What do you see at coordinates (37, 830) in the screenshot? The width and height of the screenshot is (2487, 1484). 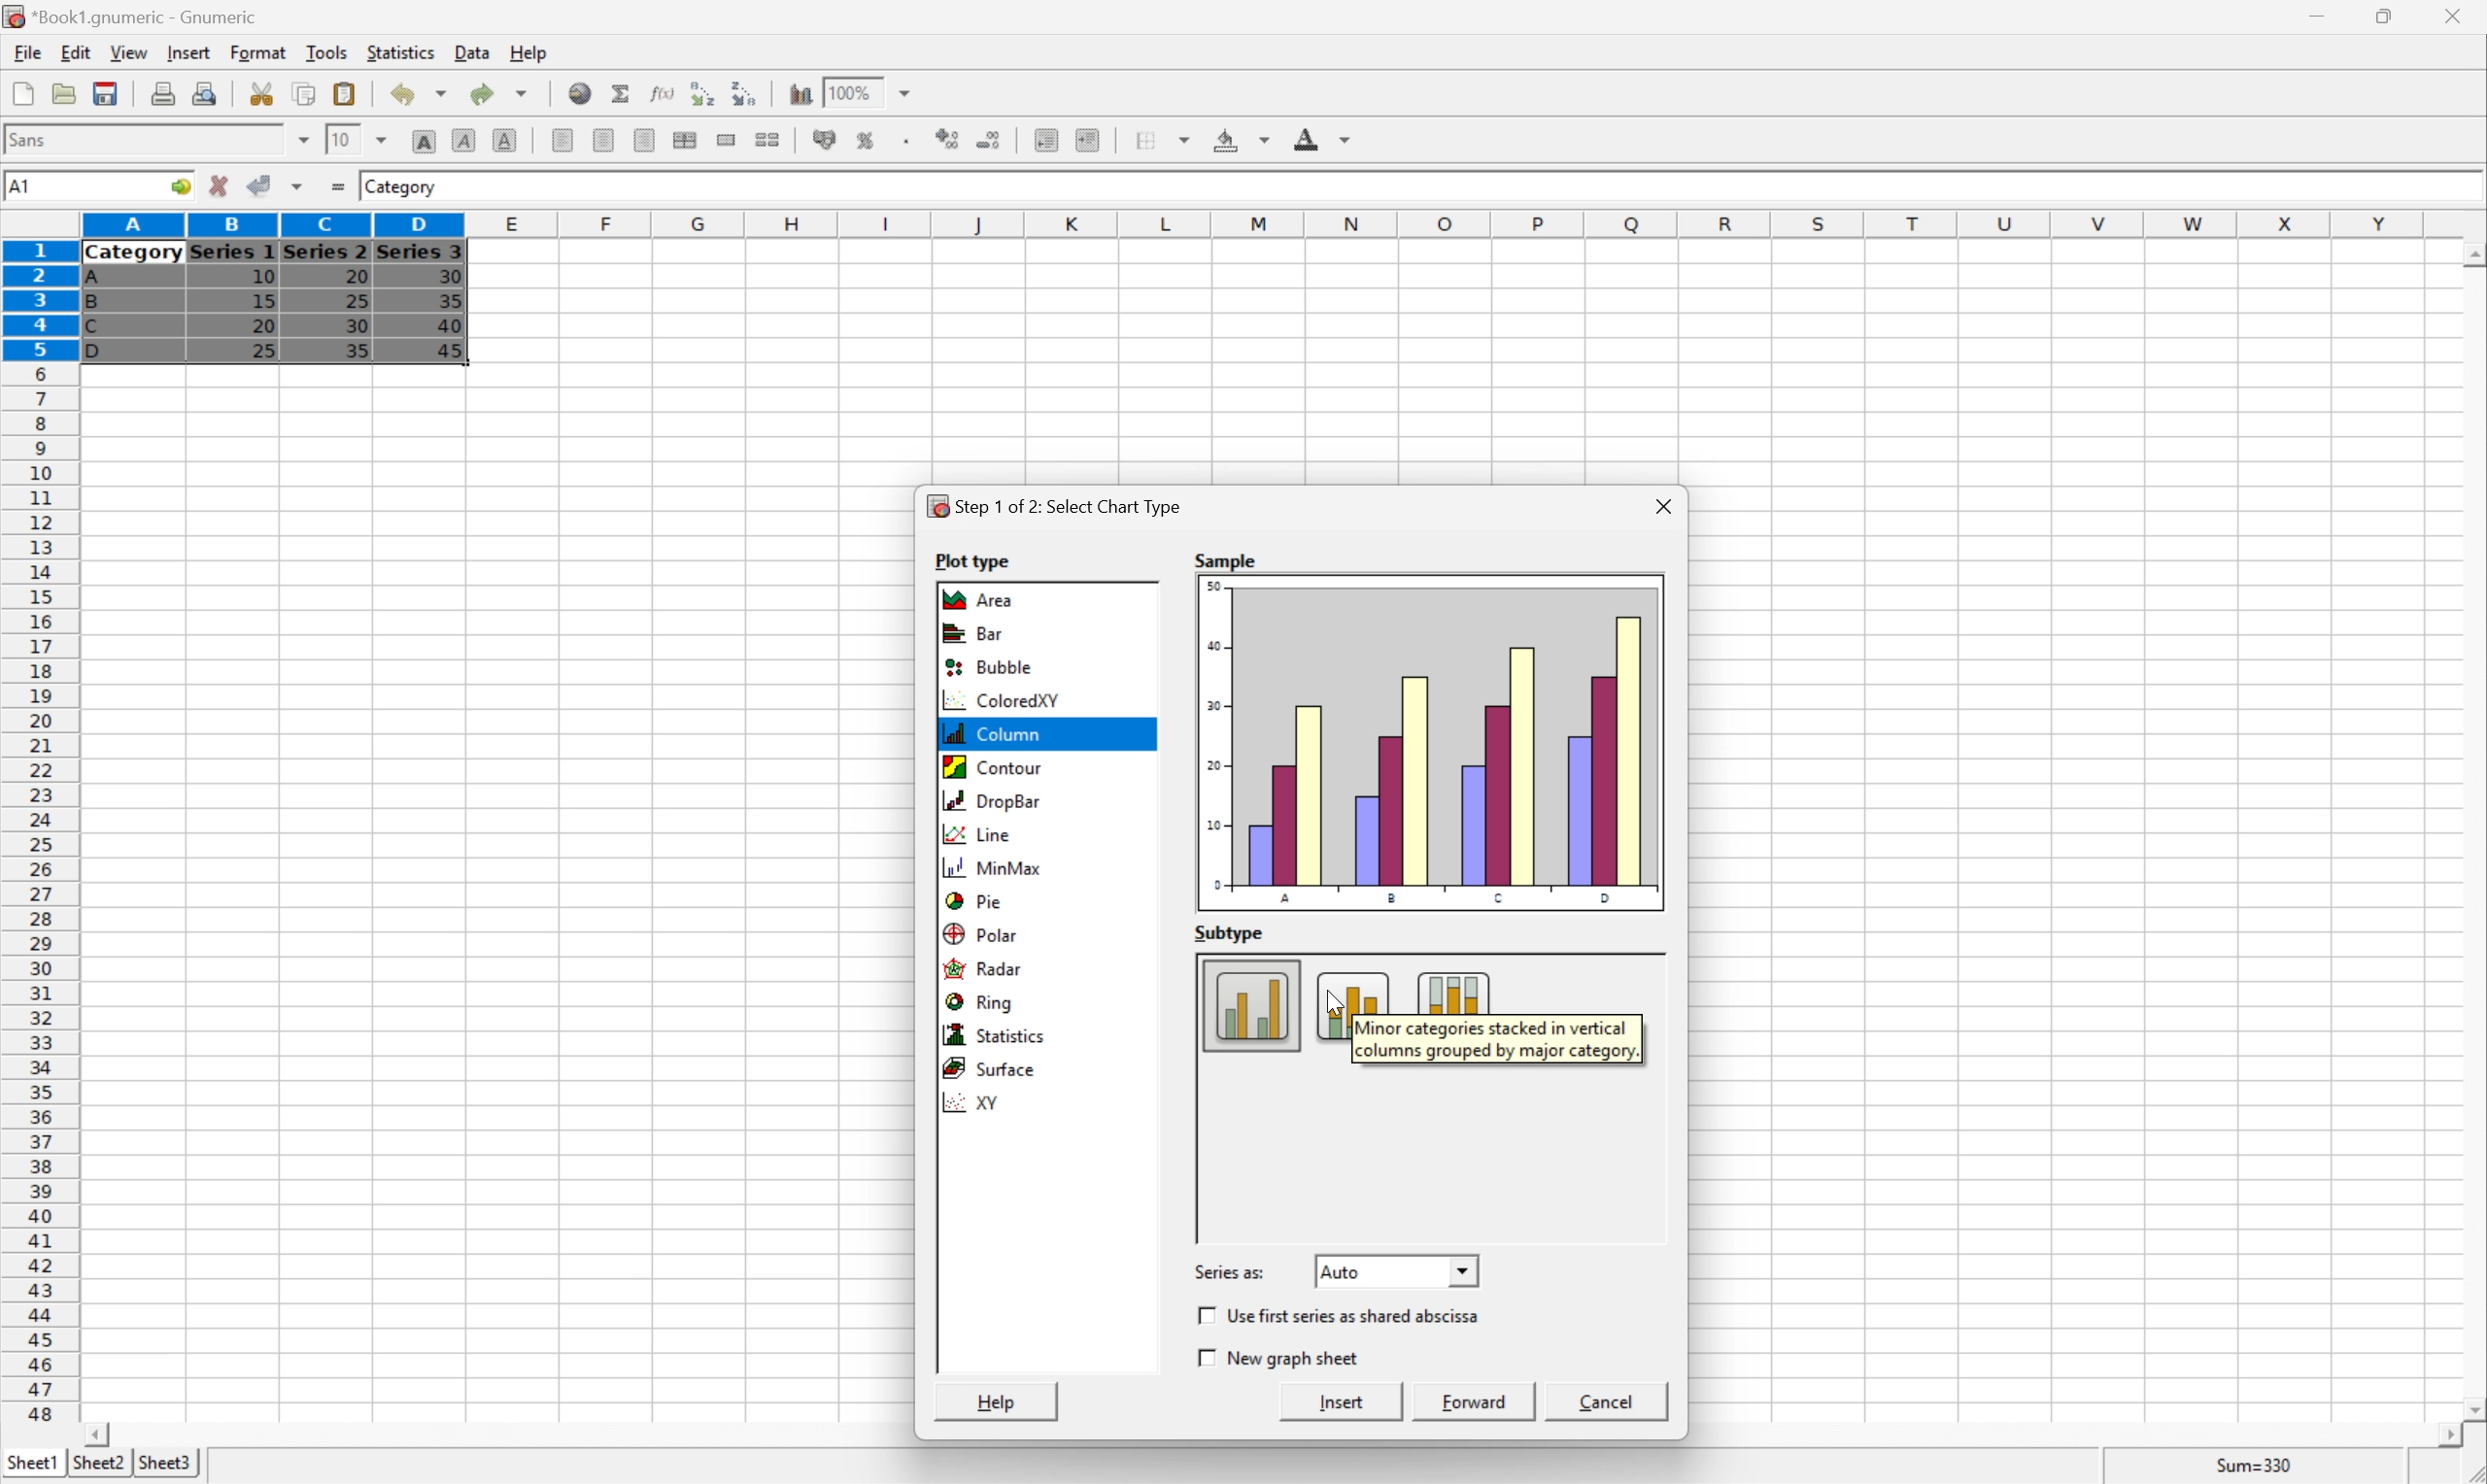 I see `Row numbers` at bounding box center [37, 830].